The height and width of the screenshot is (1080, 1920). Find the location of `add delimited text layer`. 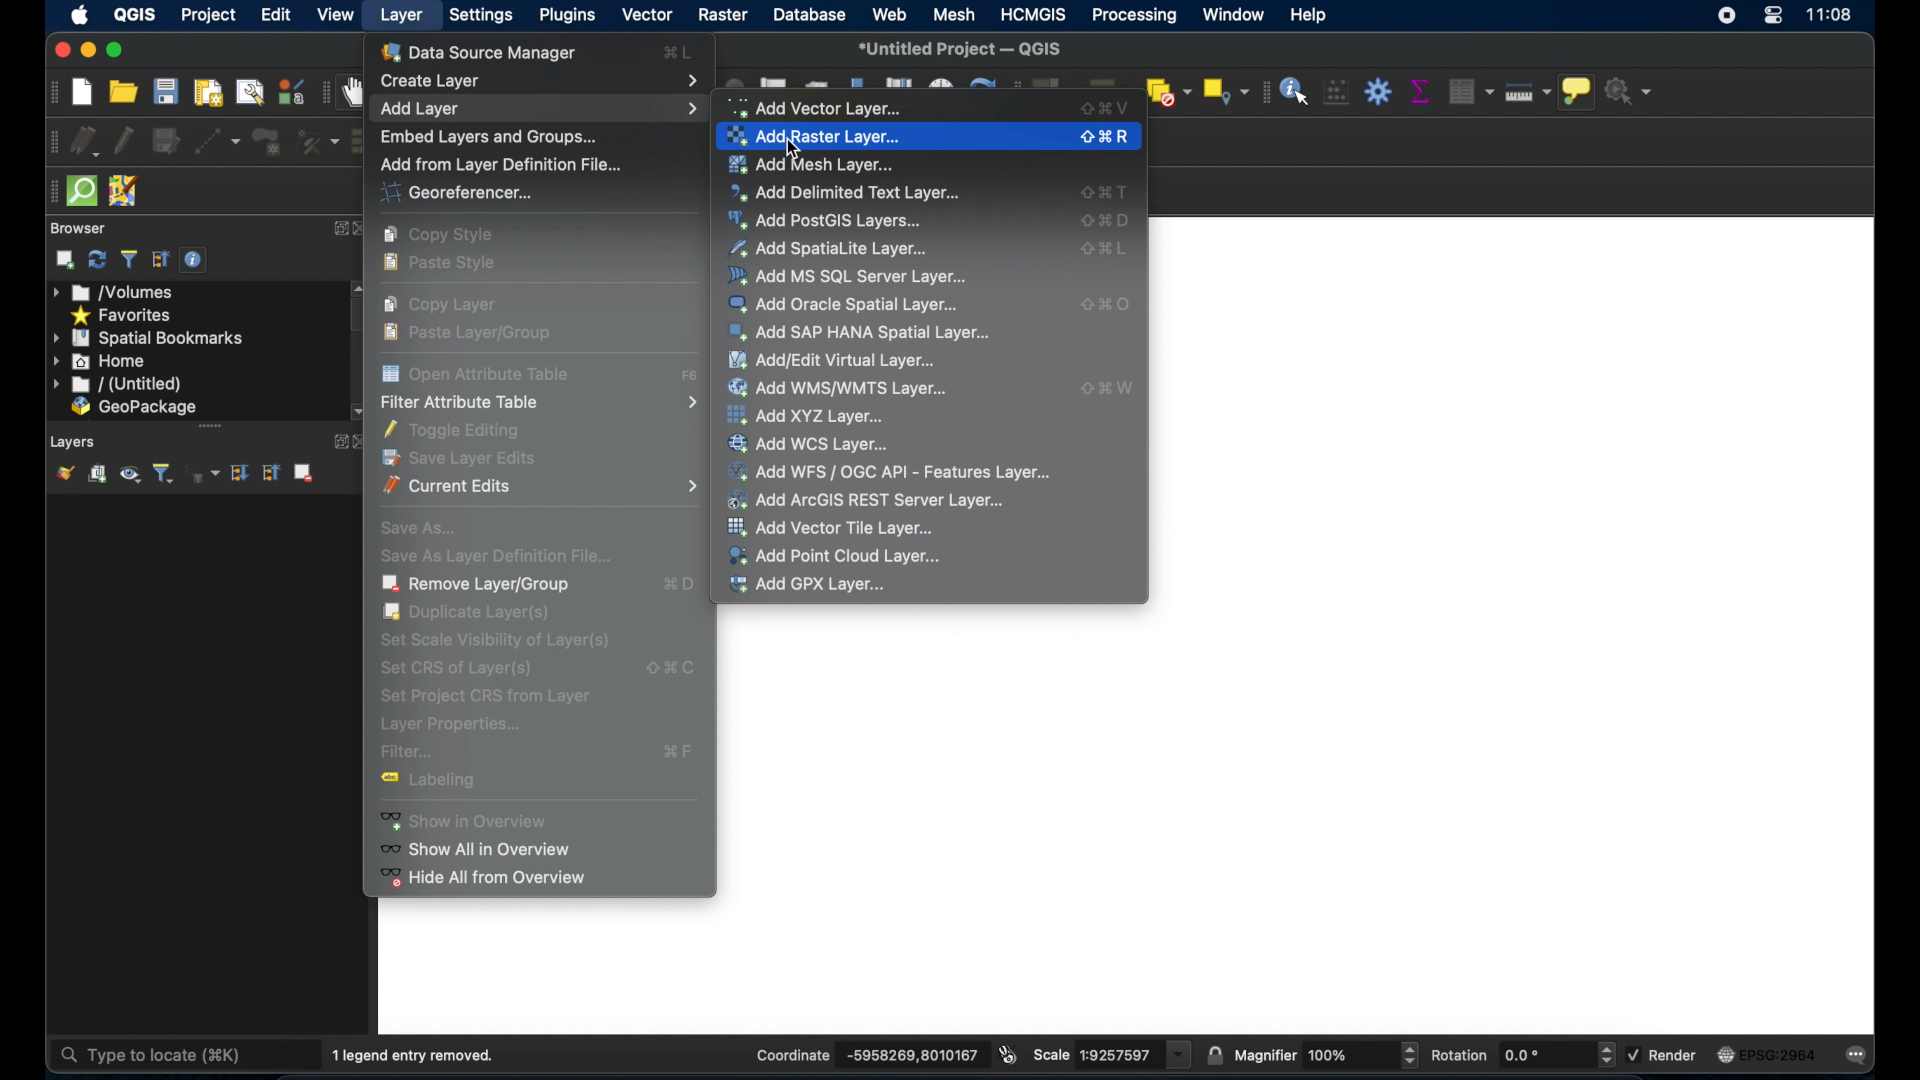

add delimited text layer is located at coordinates (1107, 192).